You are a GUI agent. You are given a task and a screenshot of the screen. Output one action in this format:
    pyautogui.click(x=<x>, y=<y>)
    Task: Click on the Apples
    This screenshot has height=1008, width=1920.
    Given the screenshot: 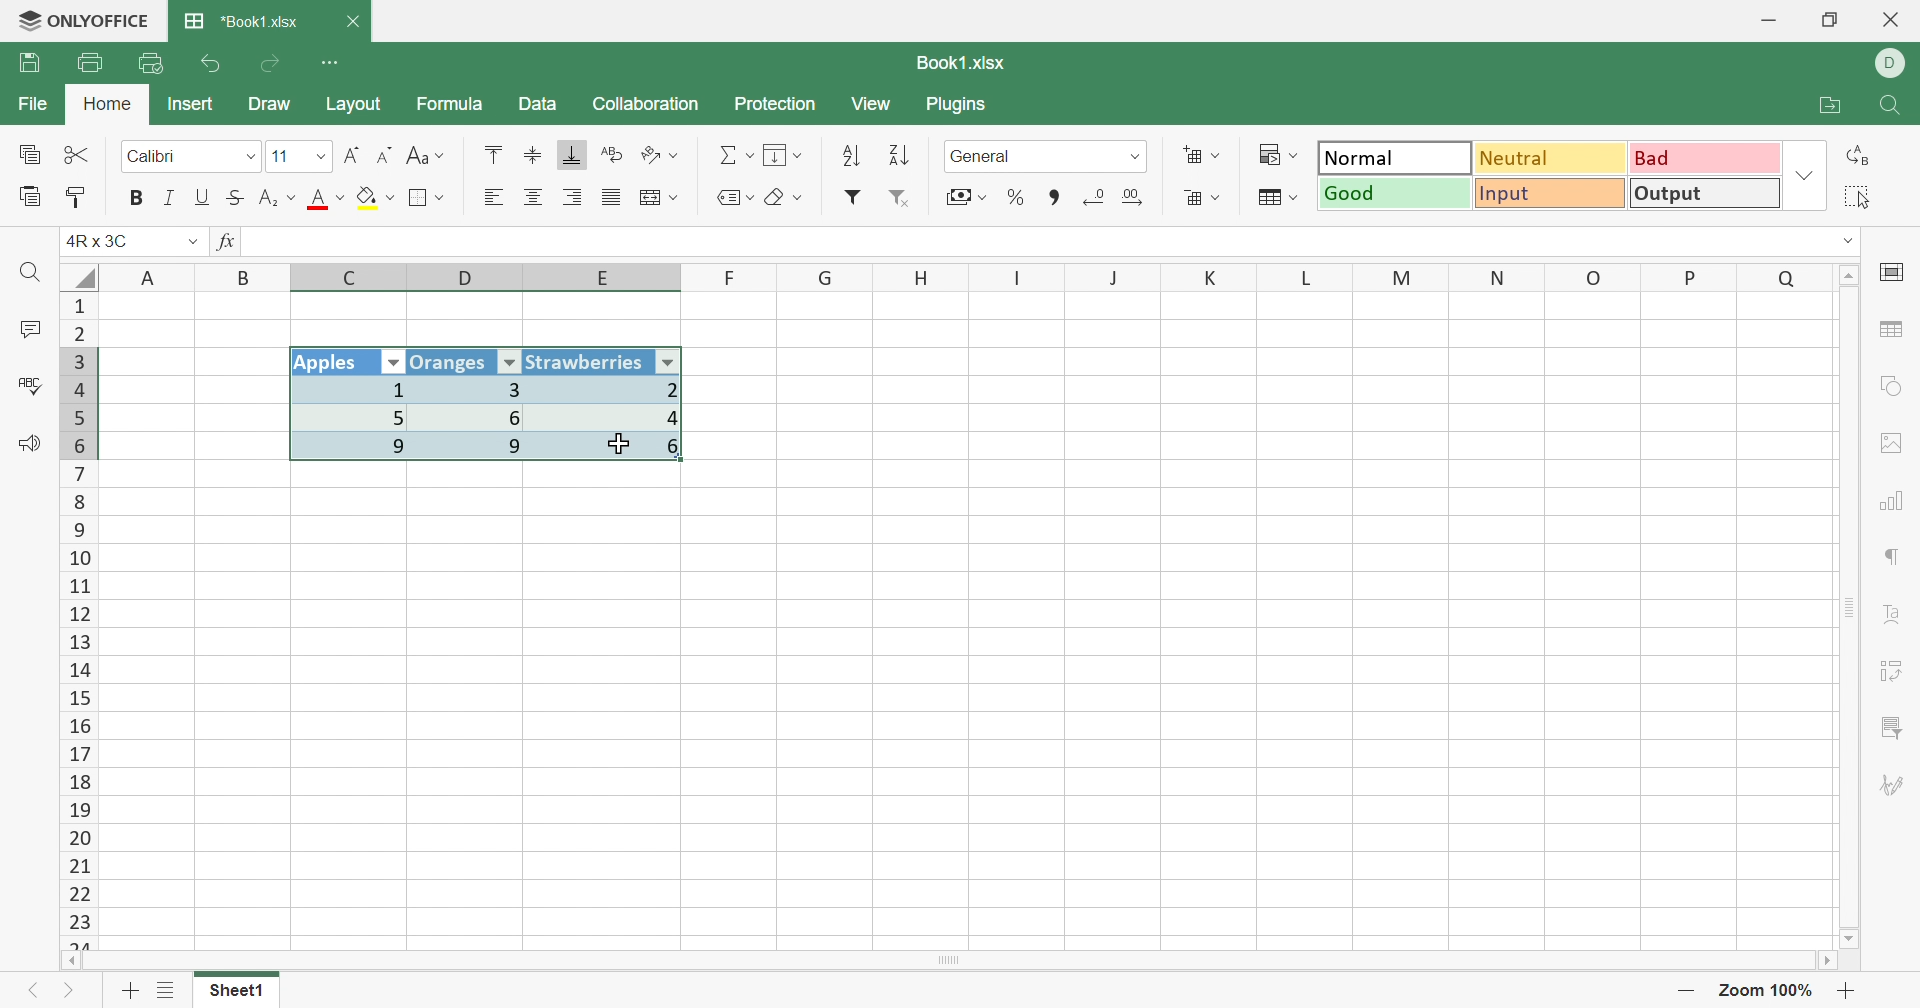 What is the action you would take?
    pyautogui.click(x=333, y=363)
    